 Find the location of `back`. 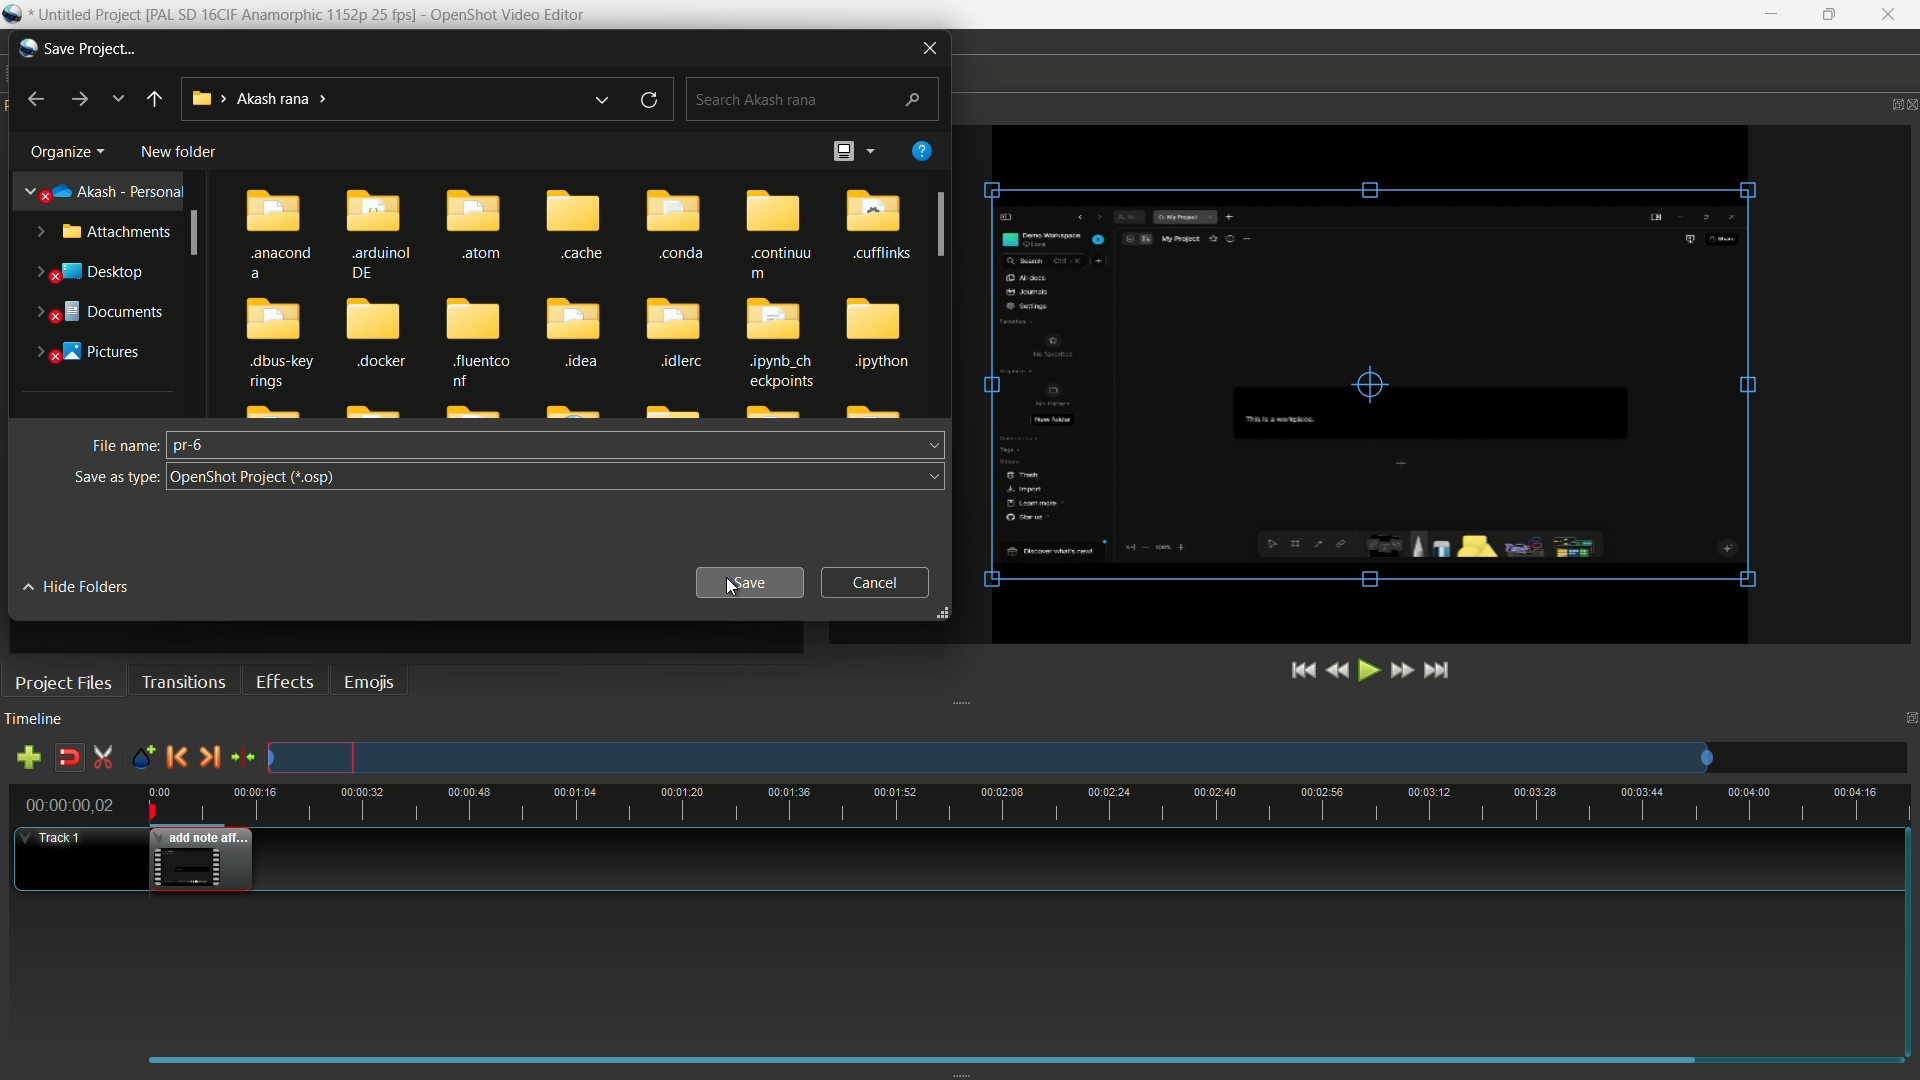

back is located at coordinates (34, 100).